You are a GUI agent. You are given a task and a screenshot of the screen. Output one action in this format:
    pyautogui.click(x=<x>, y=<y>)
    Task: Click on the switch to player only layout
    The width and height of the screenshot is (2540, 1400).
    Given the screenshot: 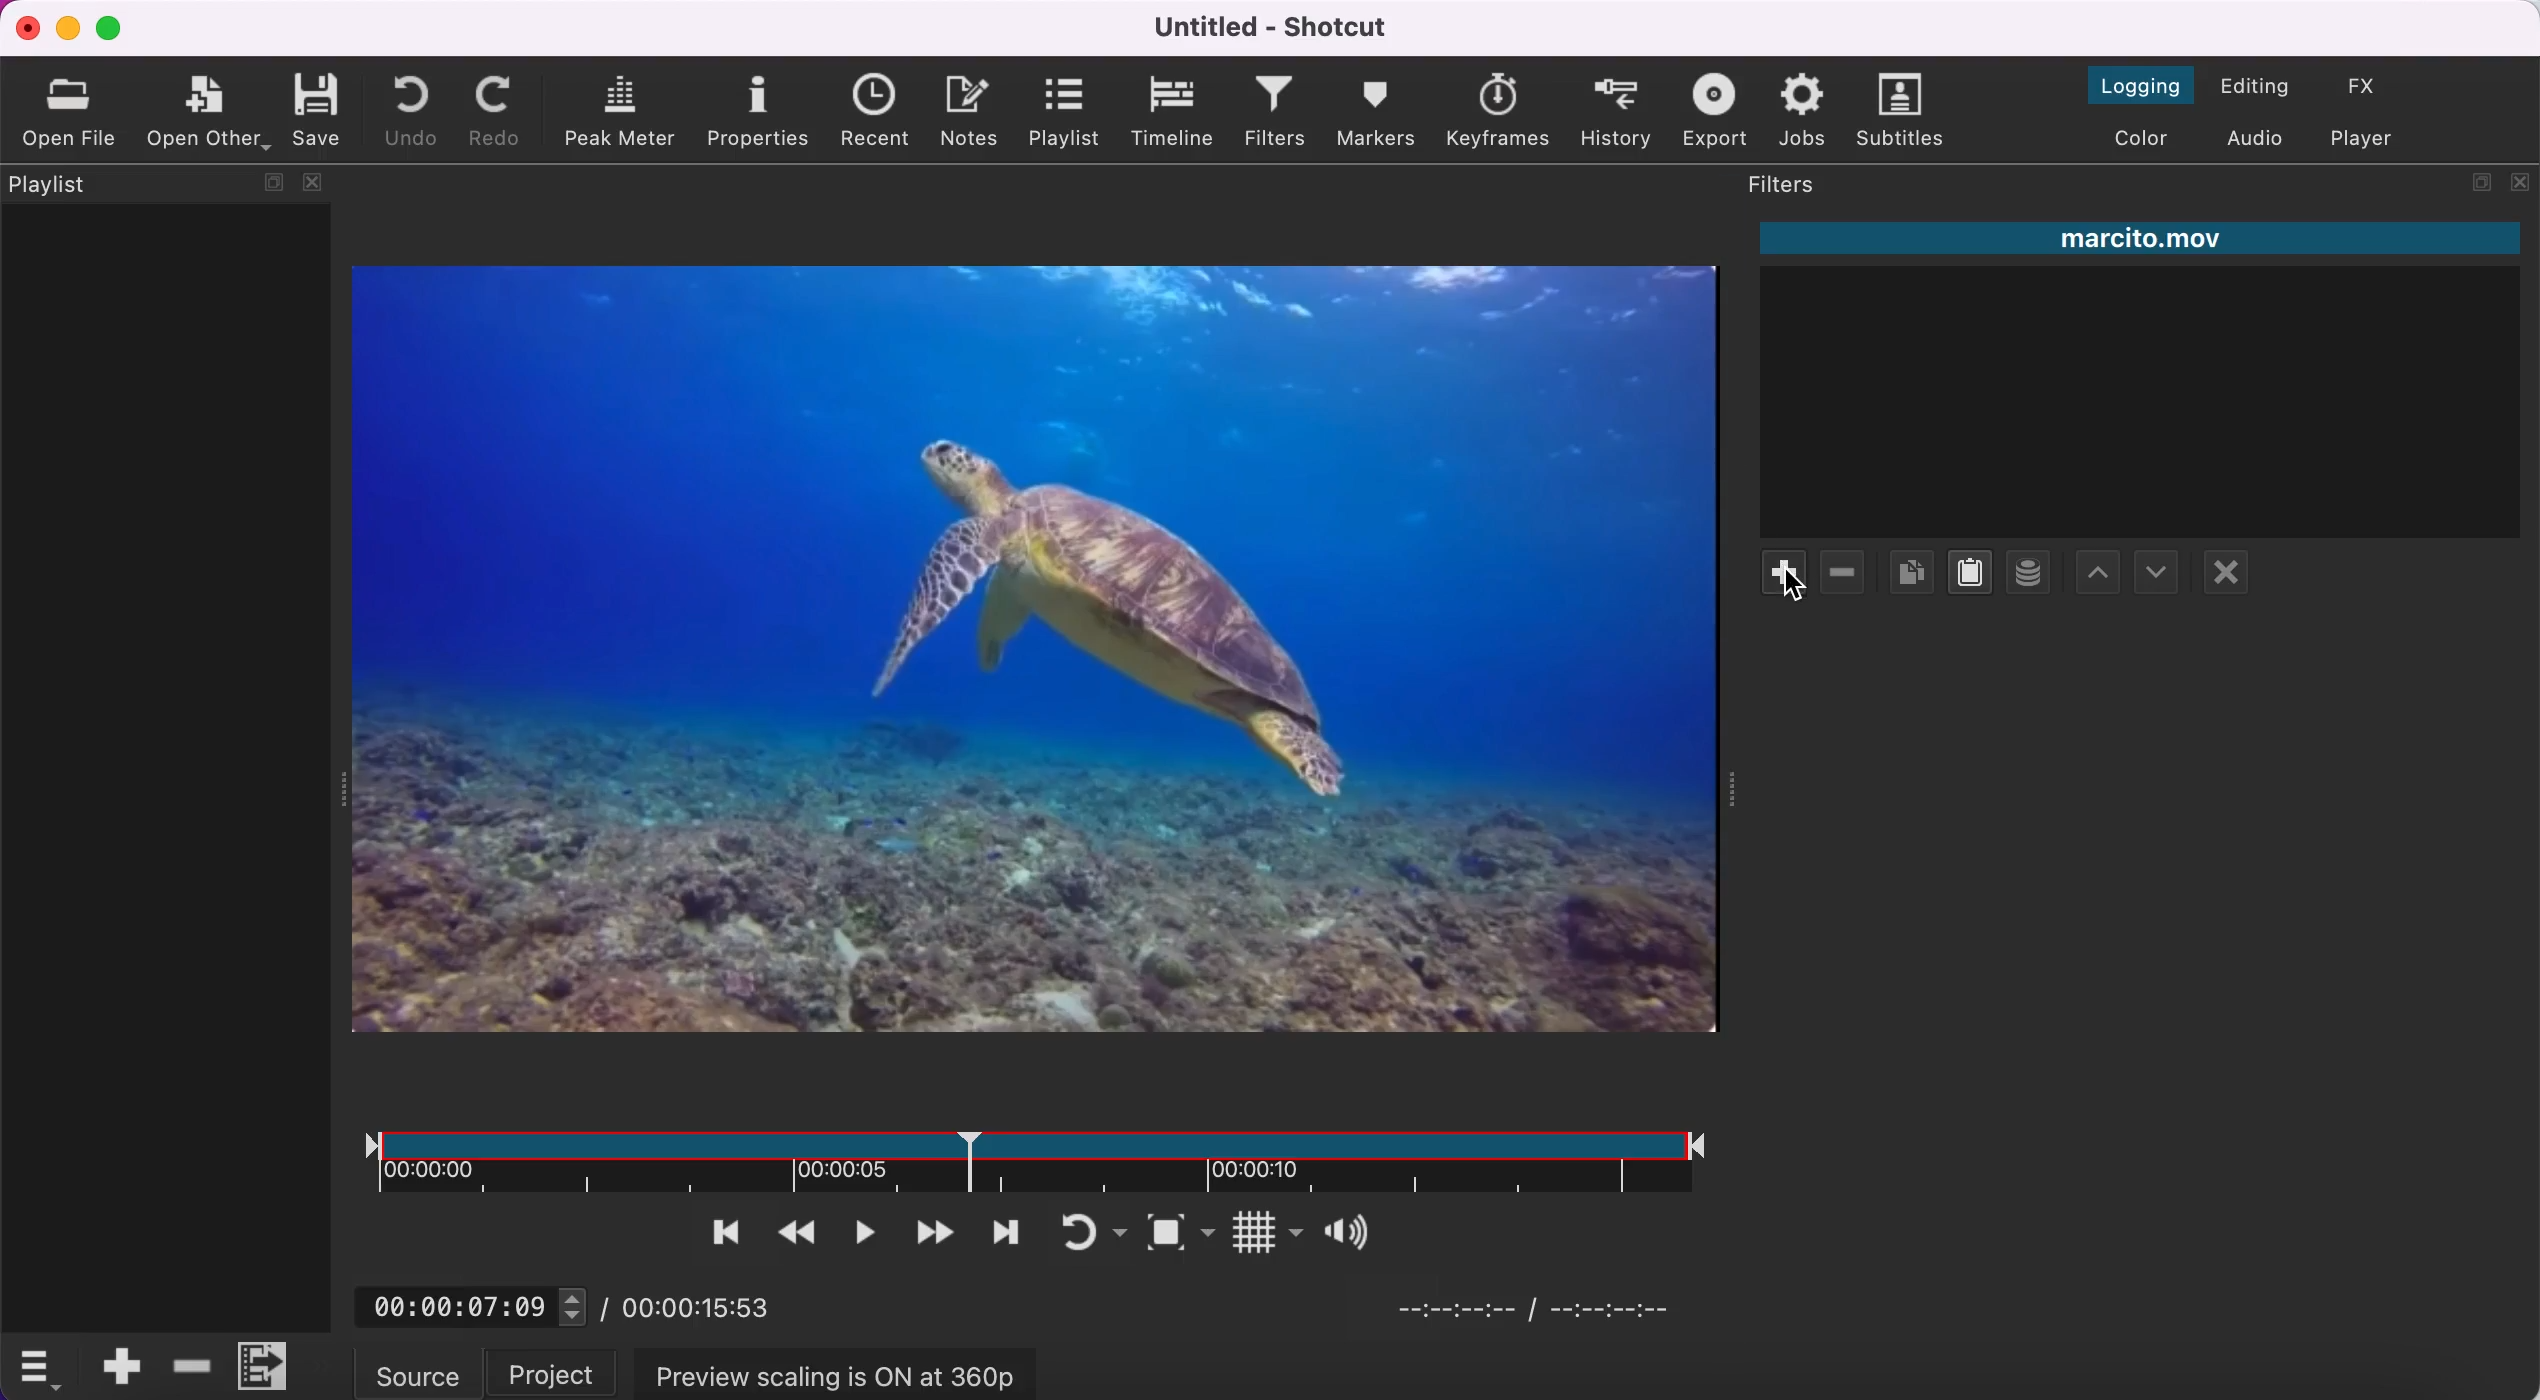 What is the action you would take?
    pyautogui.click(x=2378, y=137)
    